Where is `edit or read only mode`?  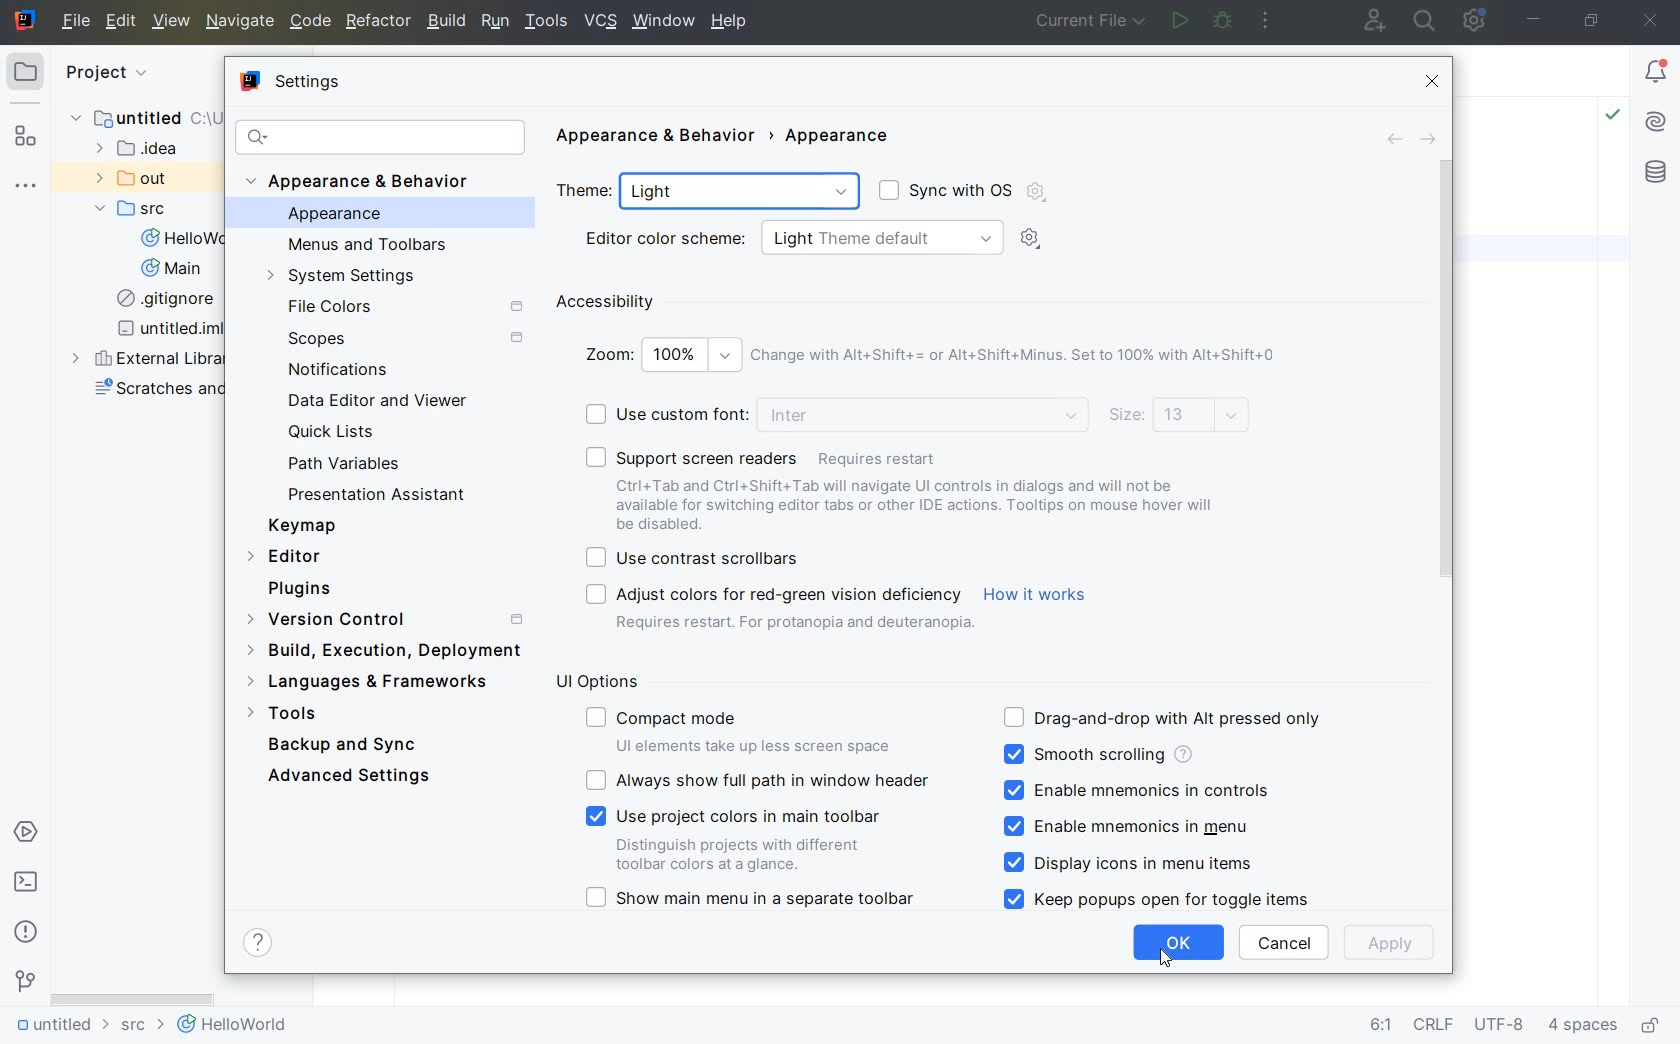
edit or read only mode is located at coordinates (1655, 1022).